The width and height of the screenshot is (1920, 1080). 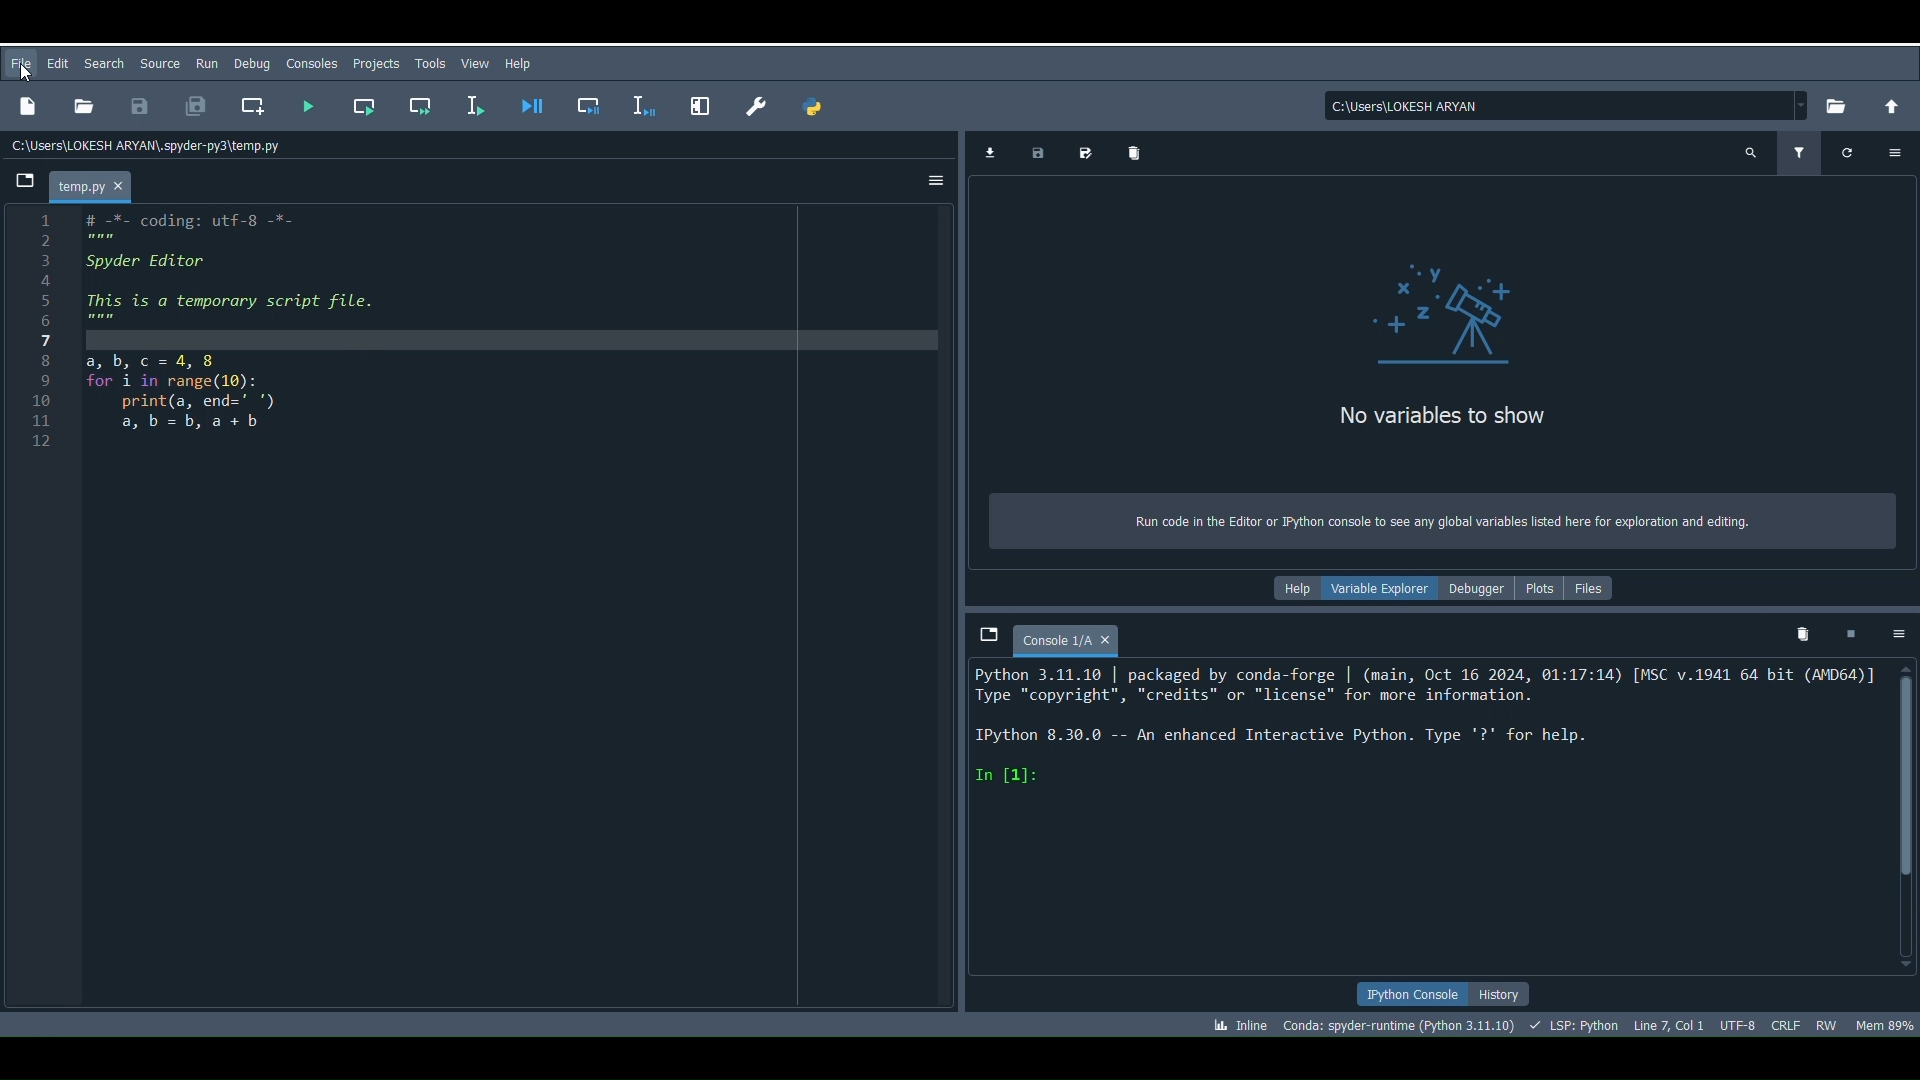 I want to click on Change to parent directory, so click(x=1890, y=105).